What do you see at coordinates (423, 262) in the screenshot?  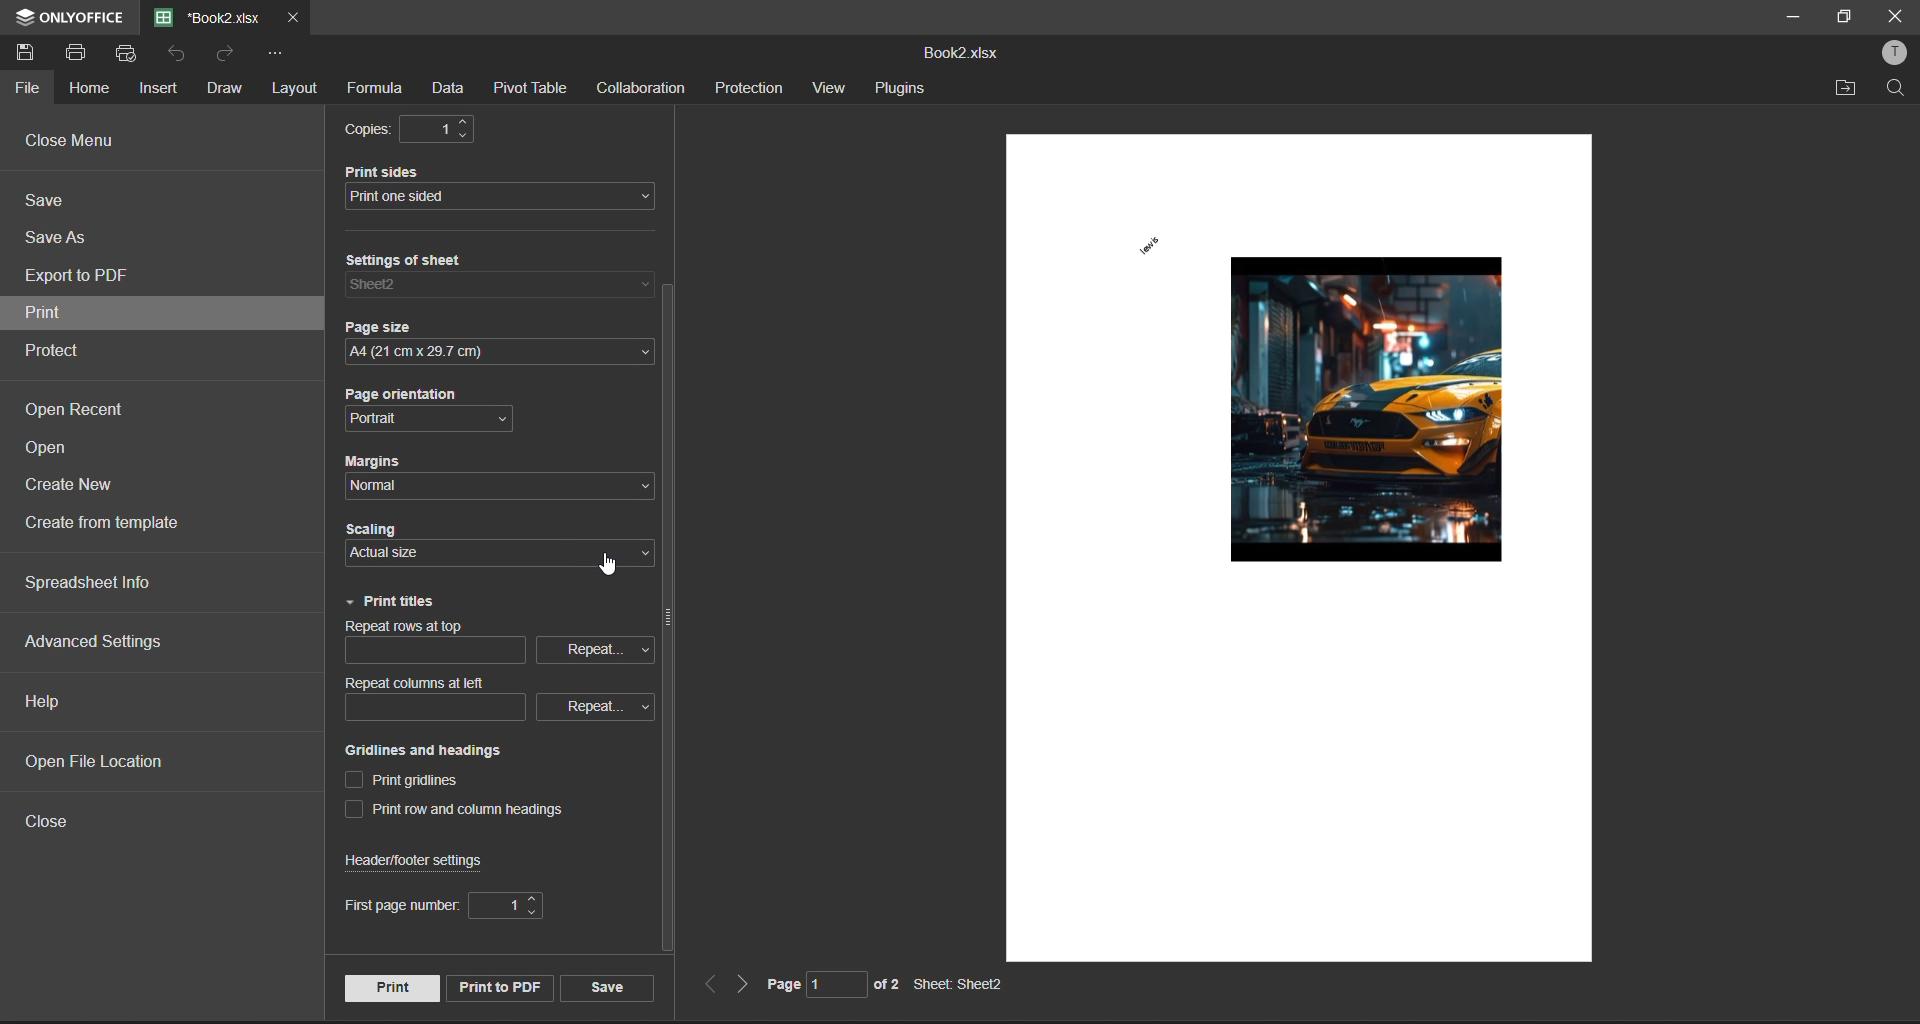 I see `settings of sheet` at bounding box center [423, 262].